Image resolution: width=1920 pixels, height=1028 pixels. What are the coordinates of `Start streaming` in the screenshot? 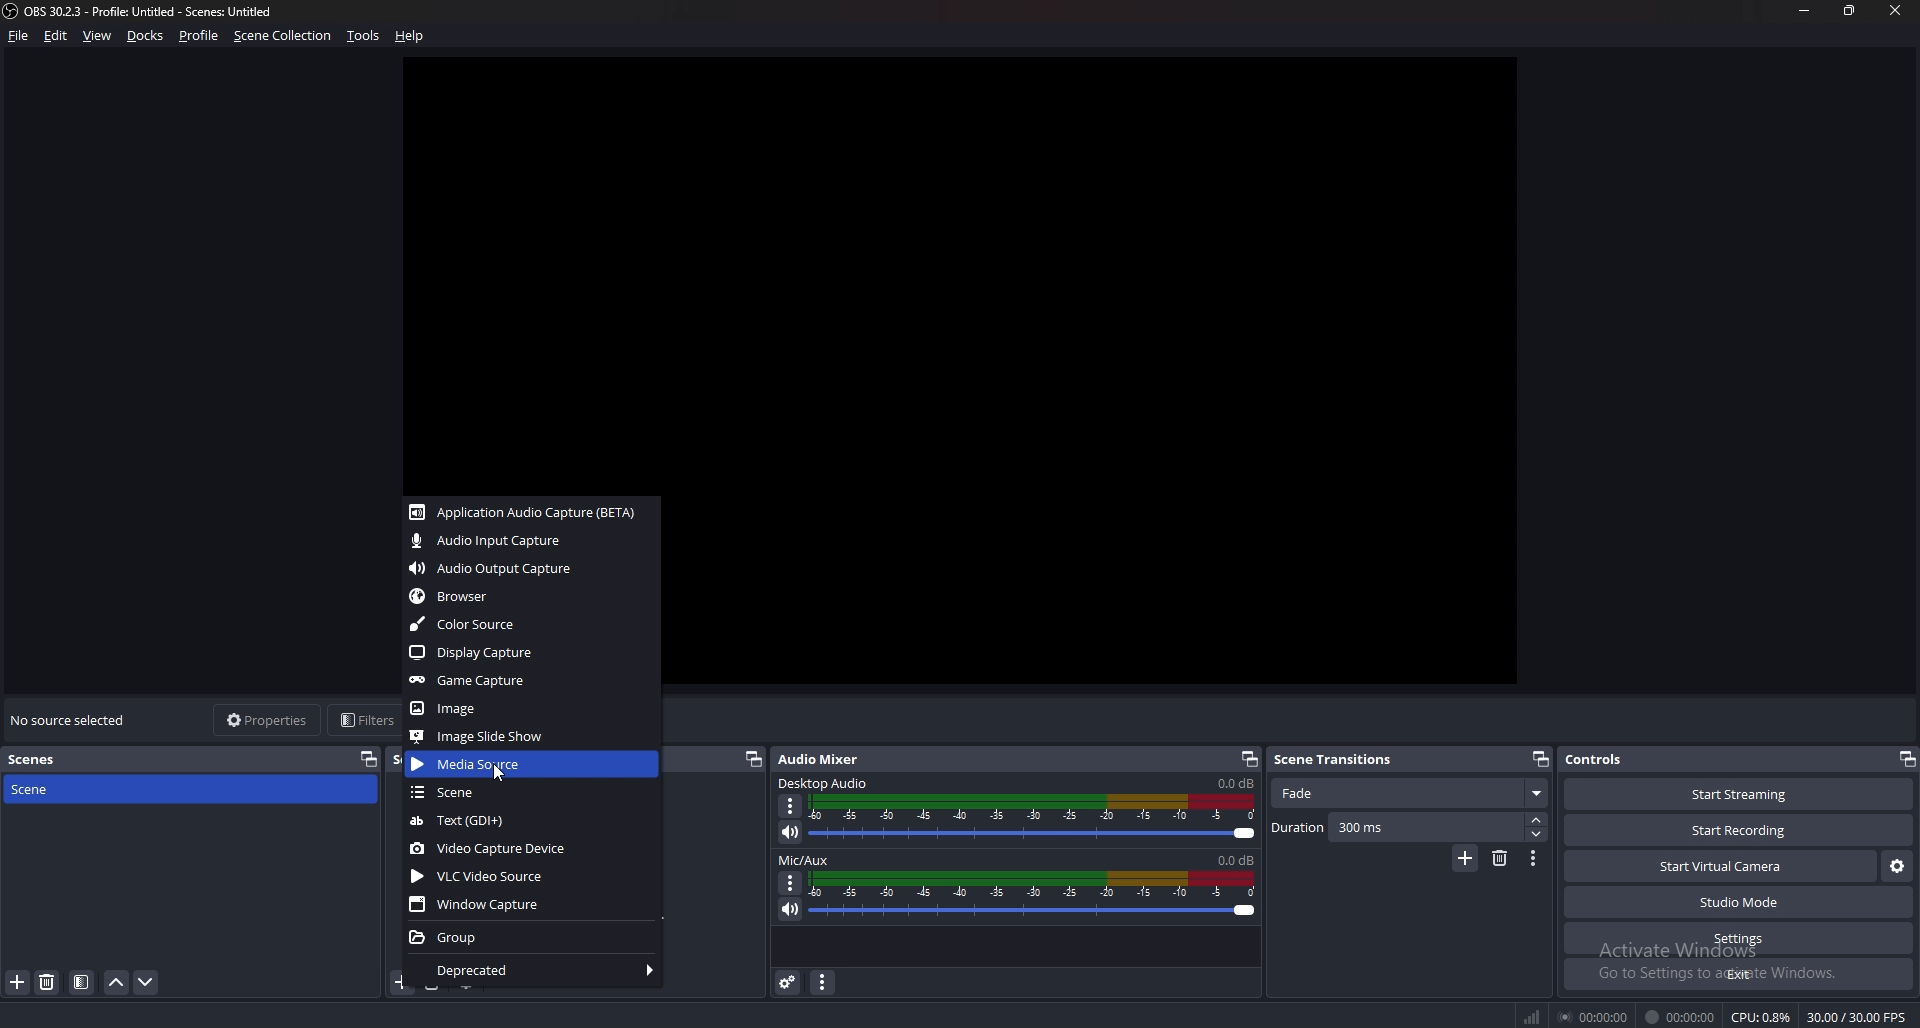 It's located at (1742, 794).